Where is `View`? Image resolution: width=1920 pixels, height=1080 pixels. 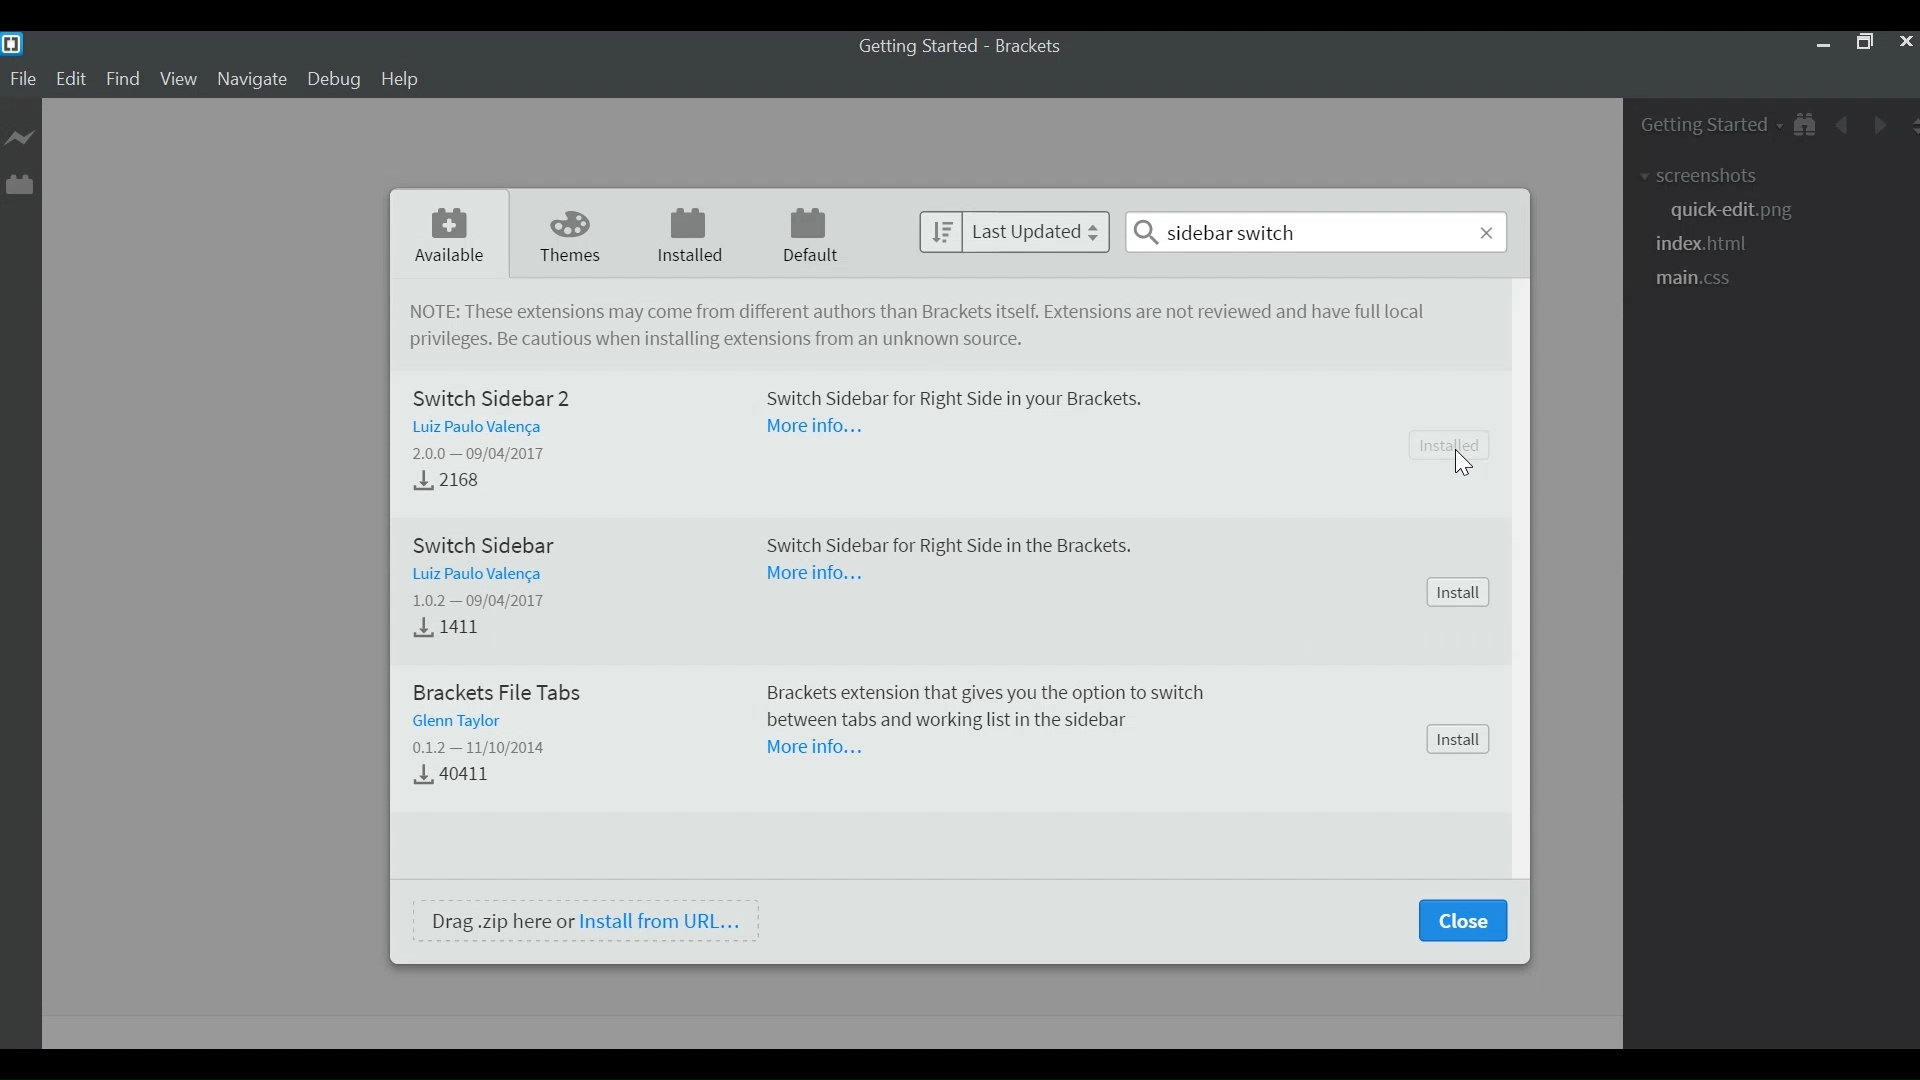
View is located at coordinates (178, 81).